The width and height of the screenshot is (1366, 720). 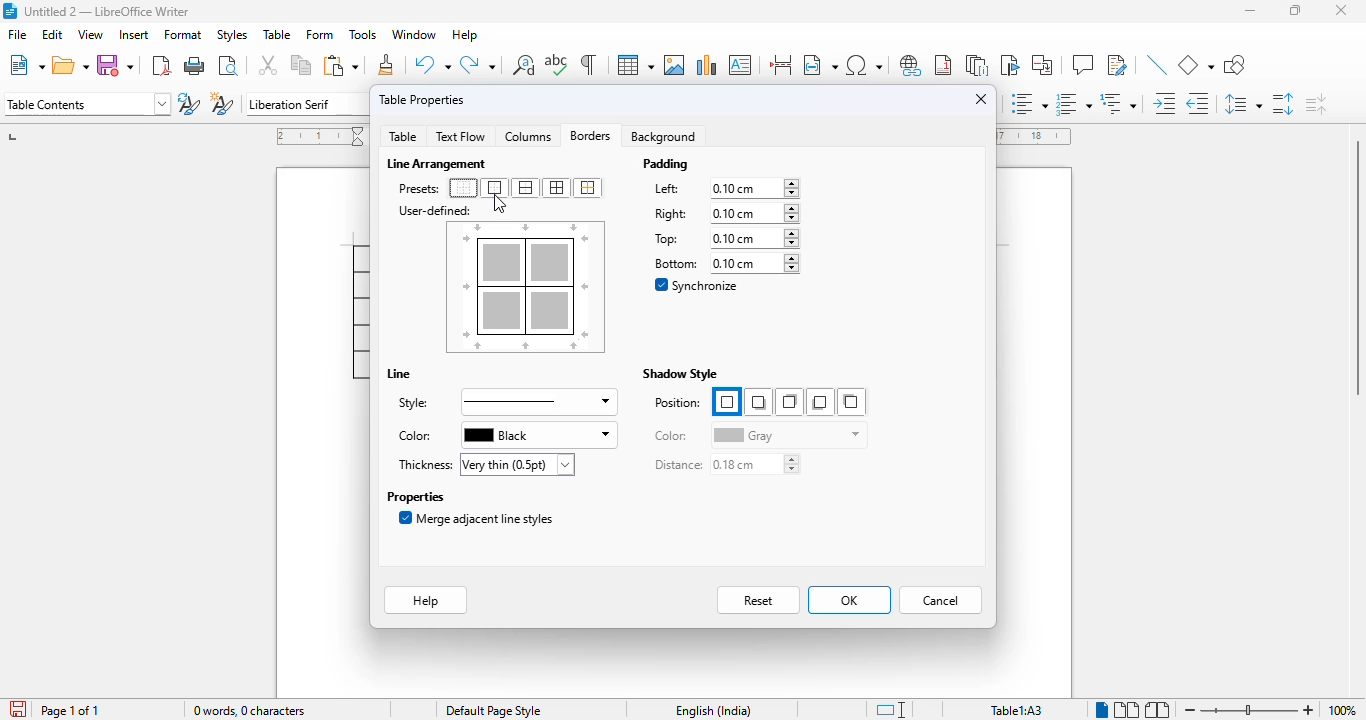 I want to click on table, so click(x=277, y=34).